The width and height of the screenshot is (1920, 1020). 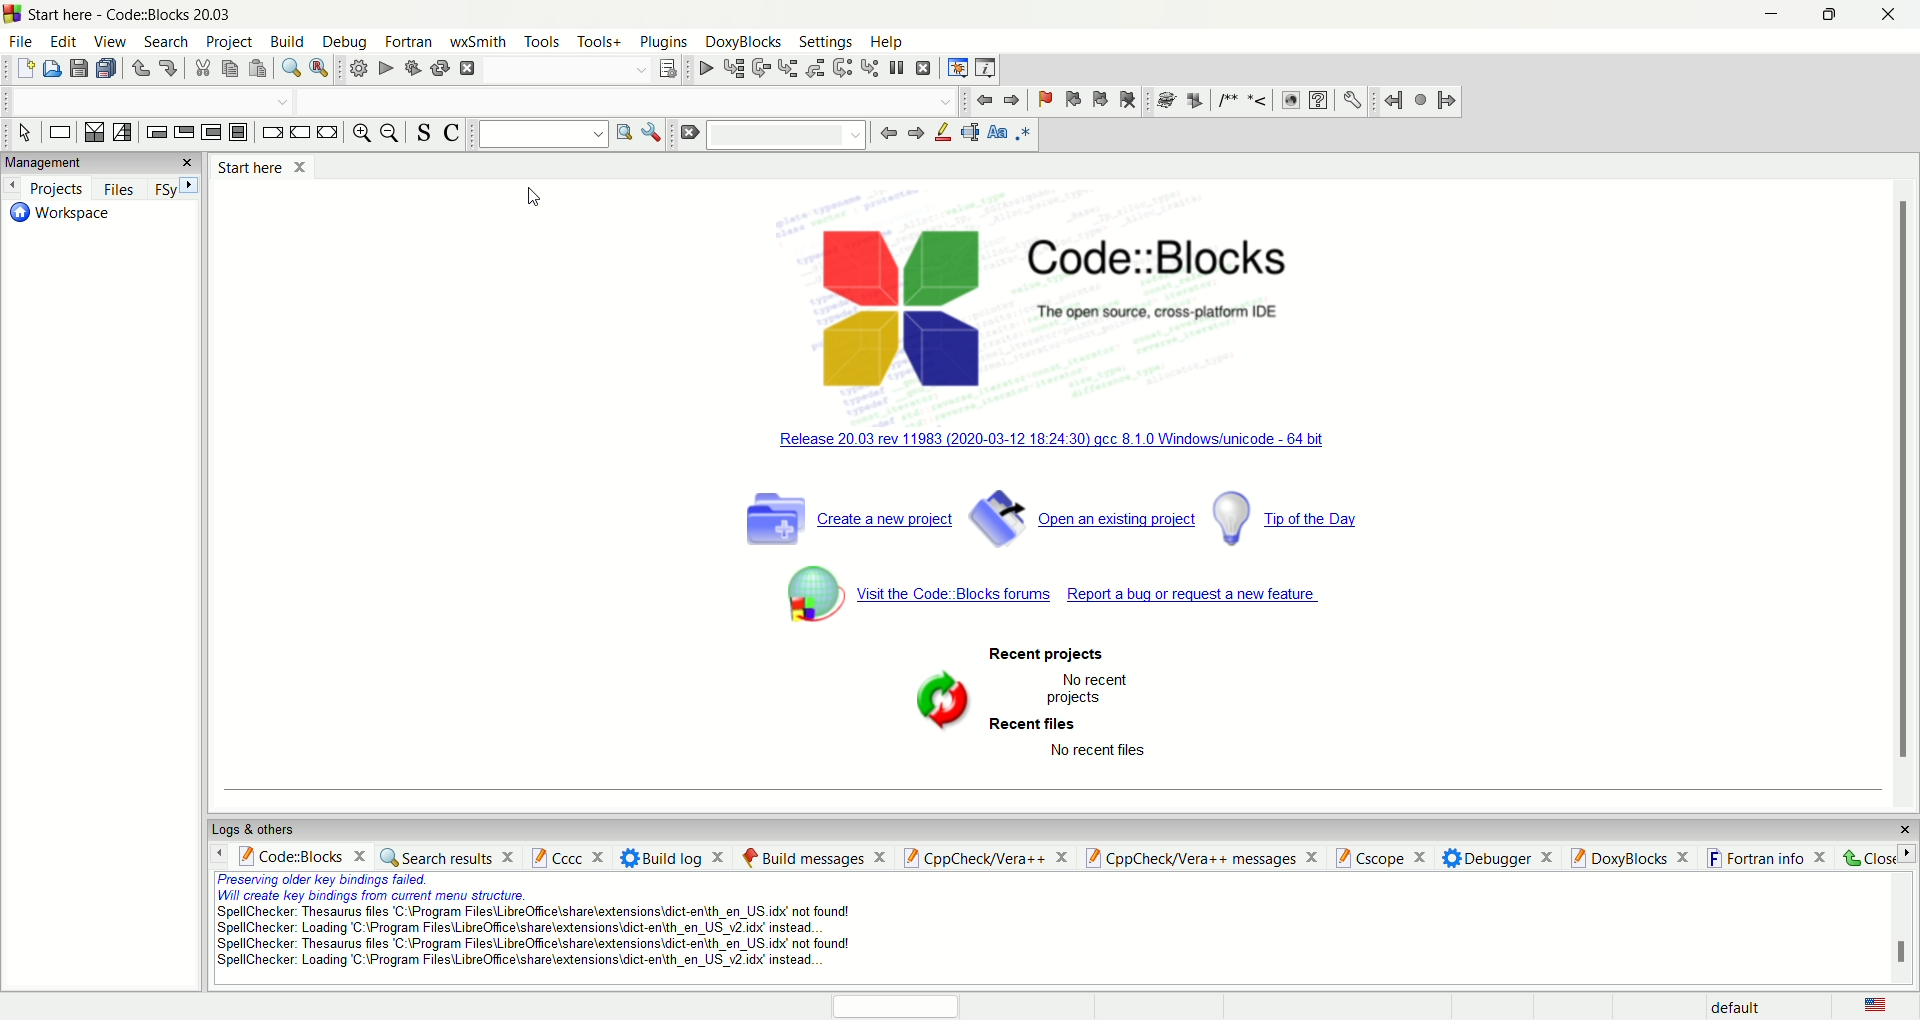 I want to click on undo, so click(x=140, y=69).